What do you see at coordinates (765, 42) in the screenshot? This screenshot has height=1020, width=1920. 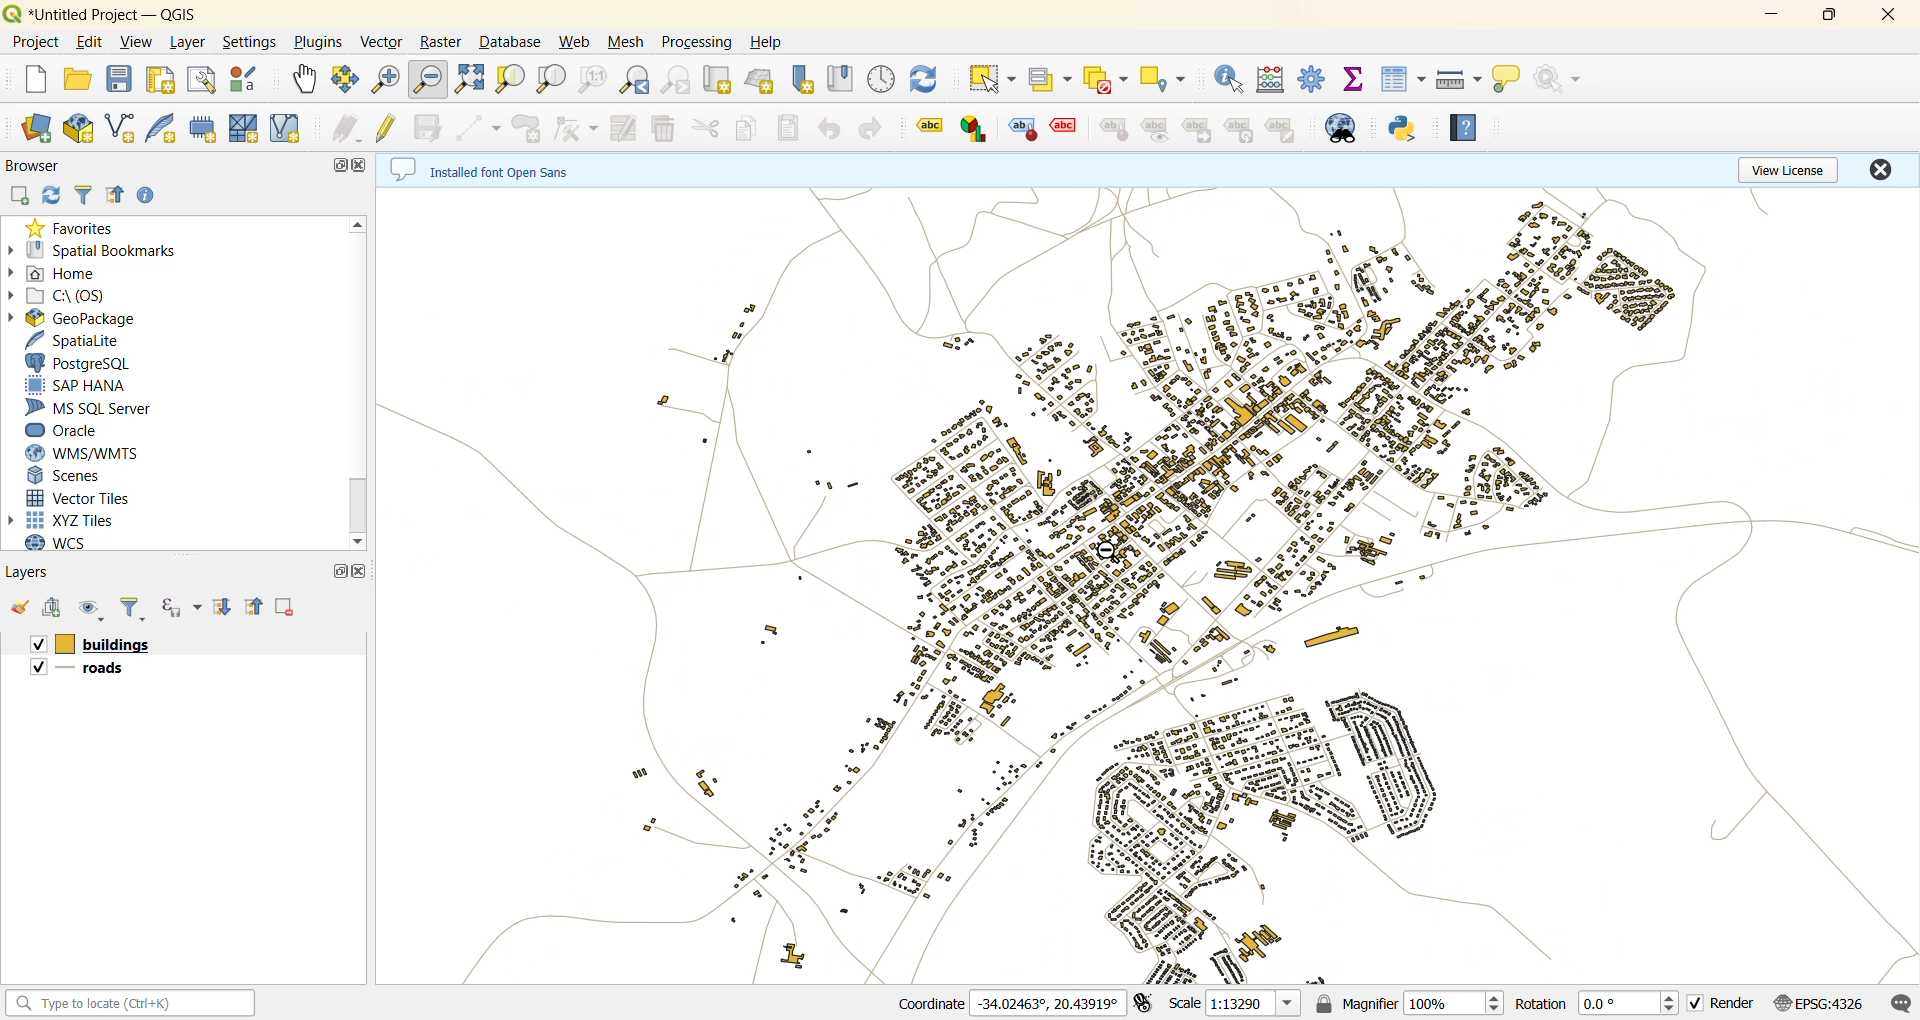 I see `help` at bounding box center [765, 42].